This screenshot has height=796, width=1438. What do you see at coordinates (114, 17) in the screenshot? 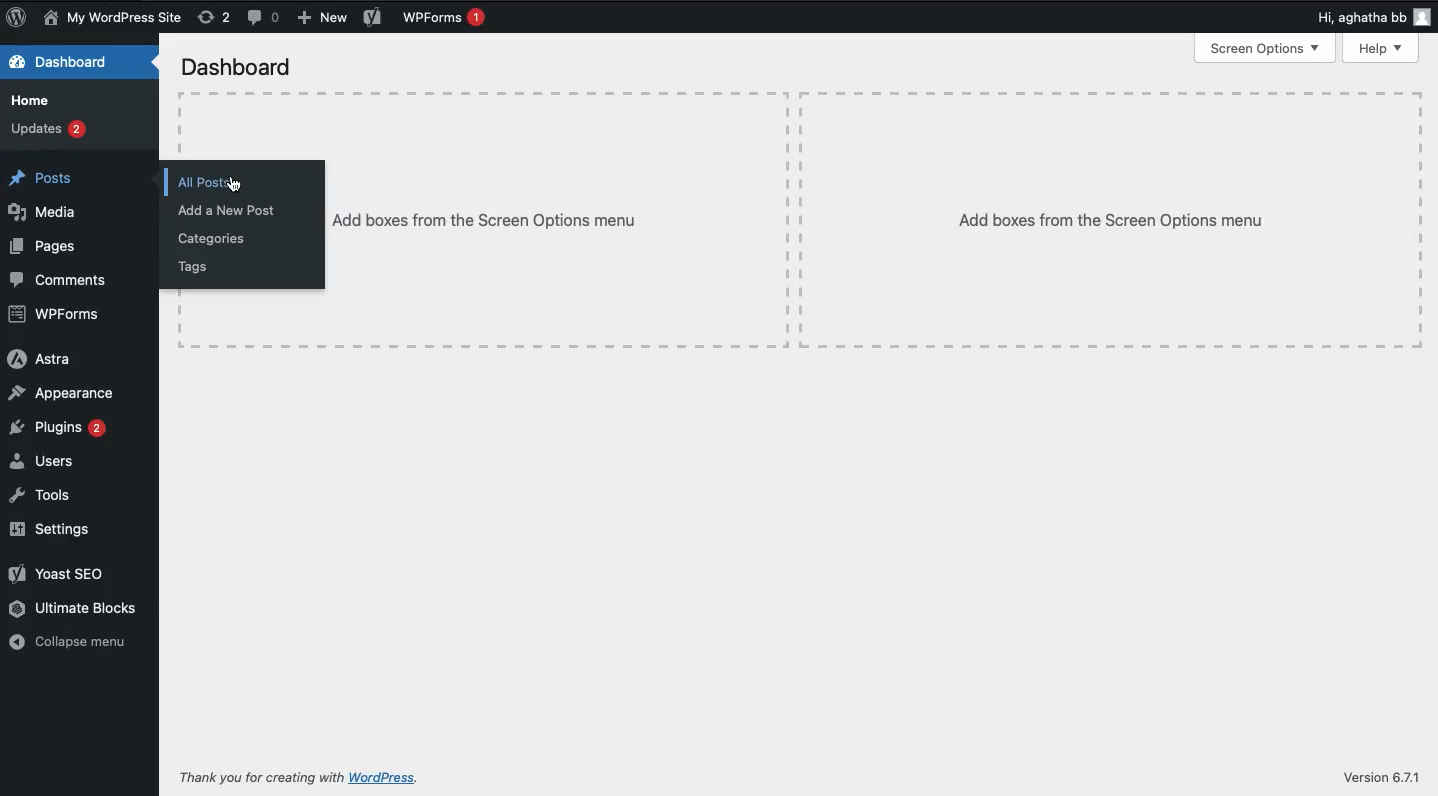
I see `Name` at bounding box center [114, 17].